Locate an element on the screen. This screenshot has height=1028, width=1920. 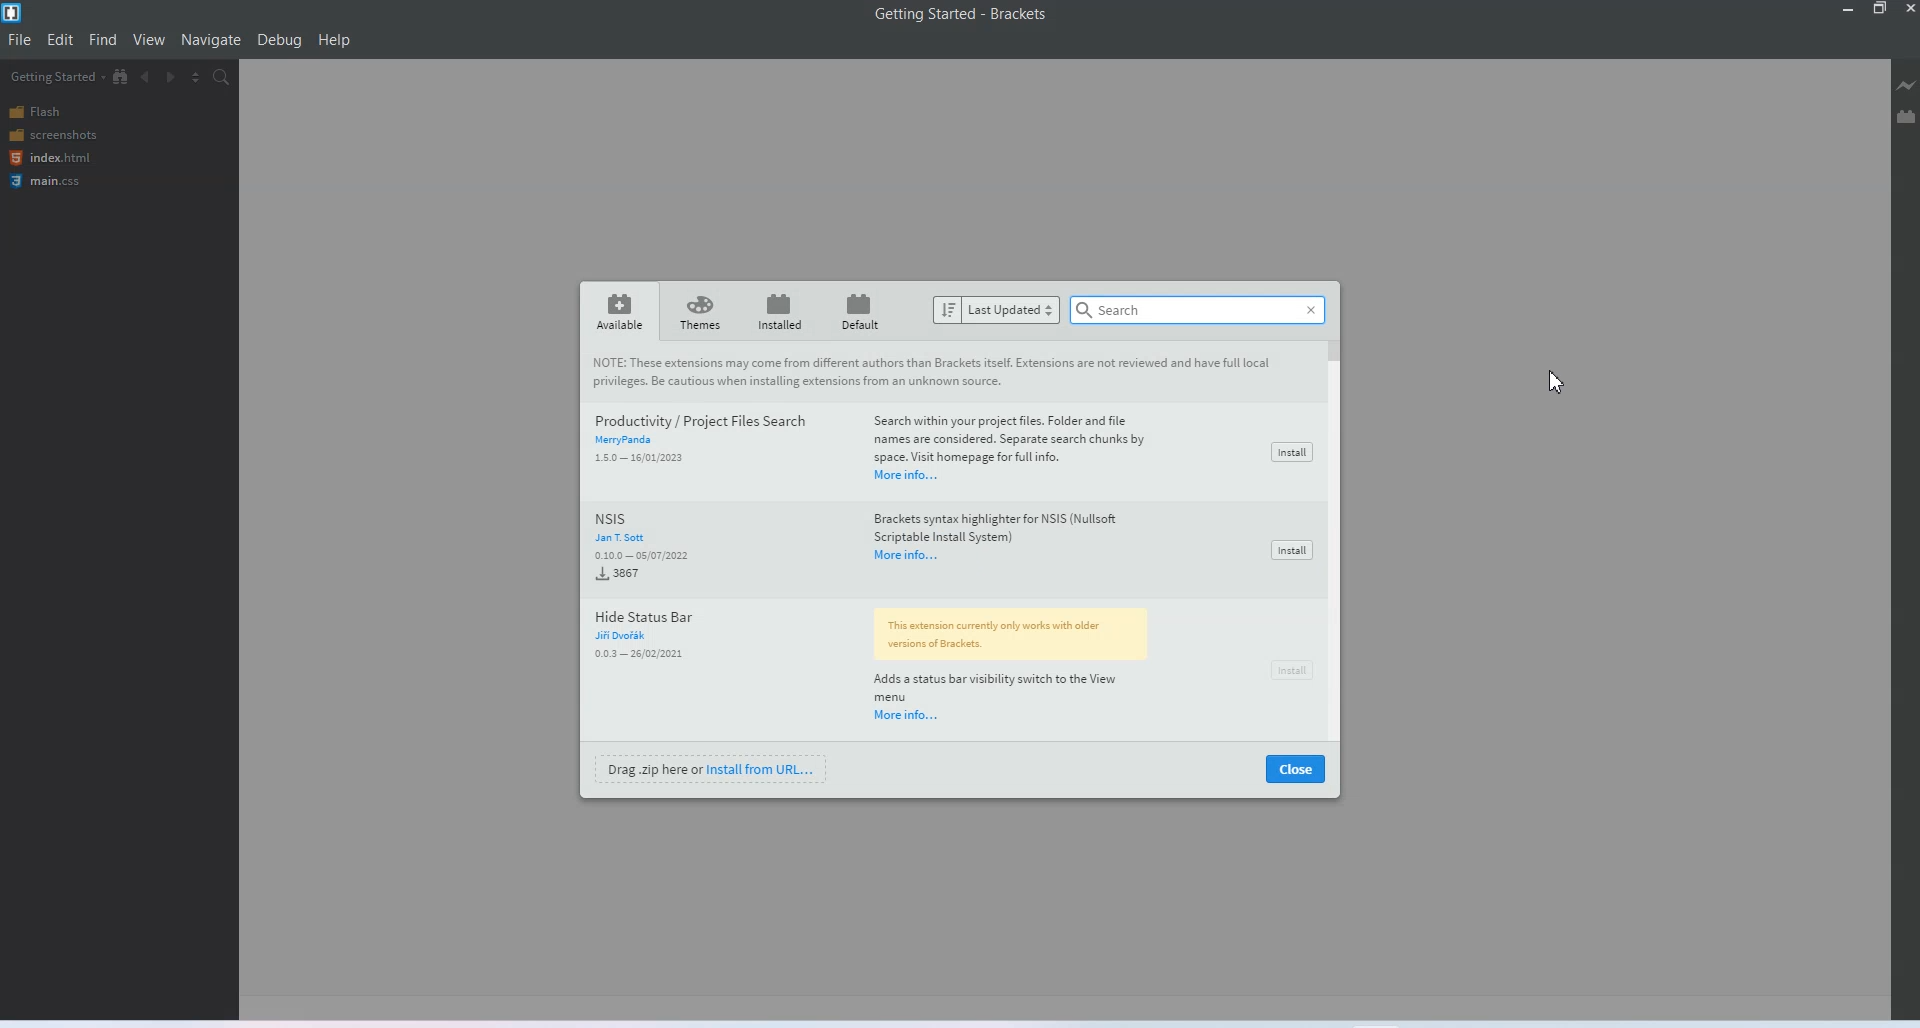
Close is located at coordinates (1908, 10).